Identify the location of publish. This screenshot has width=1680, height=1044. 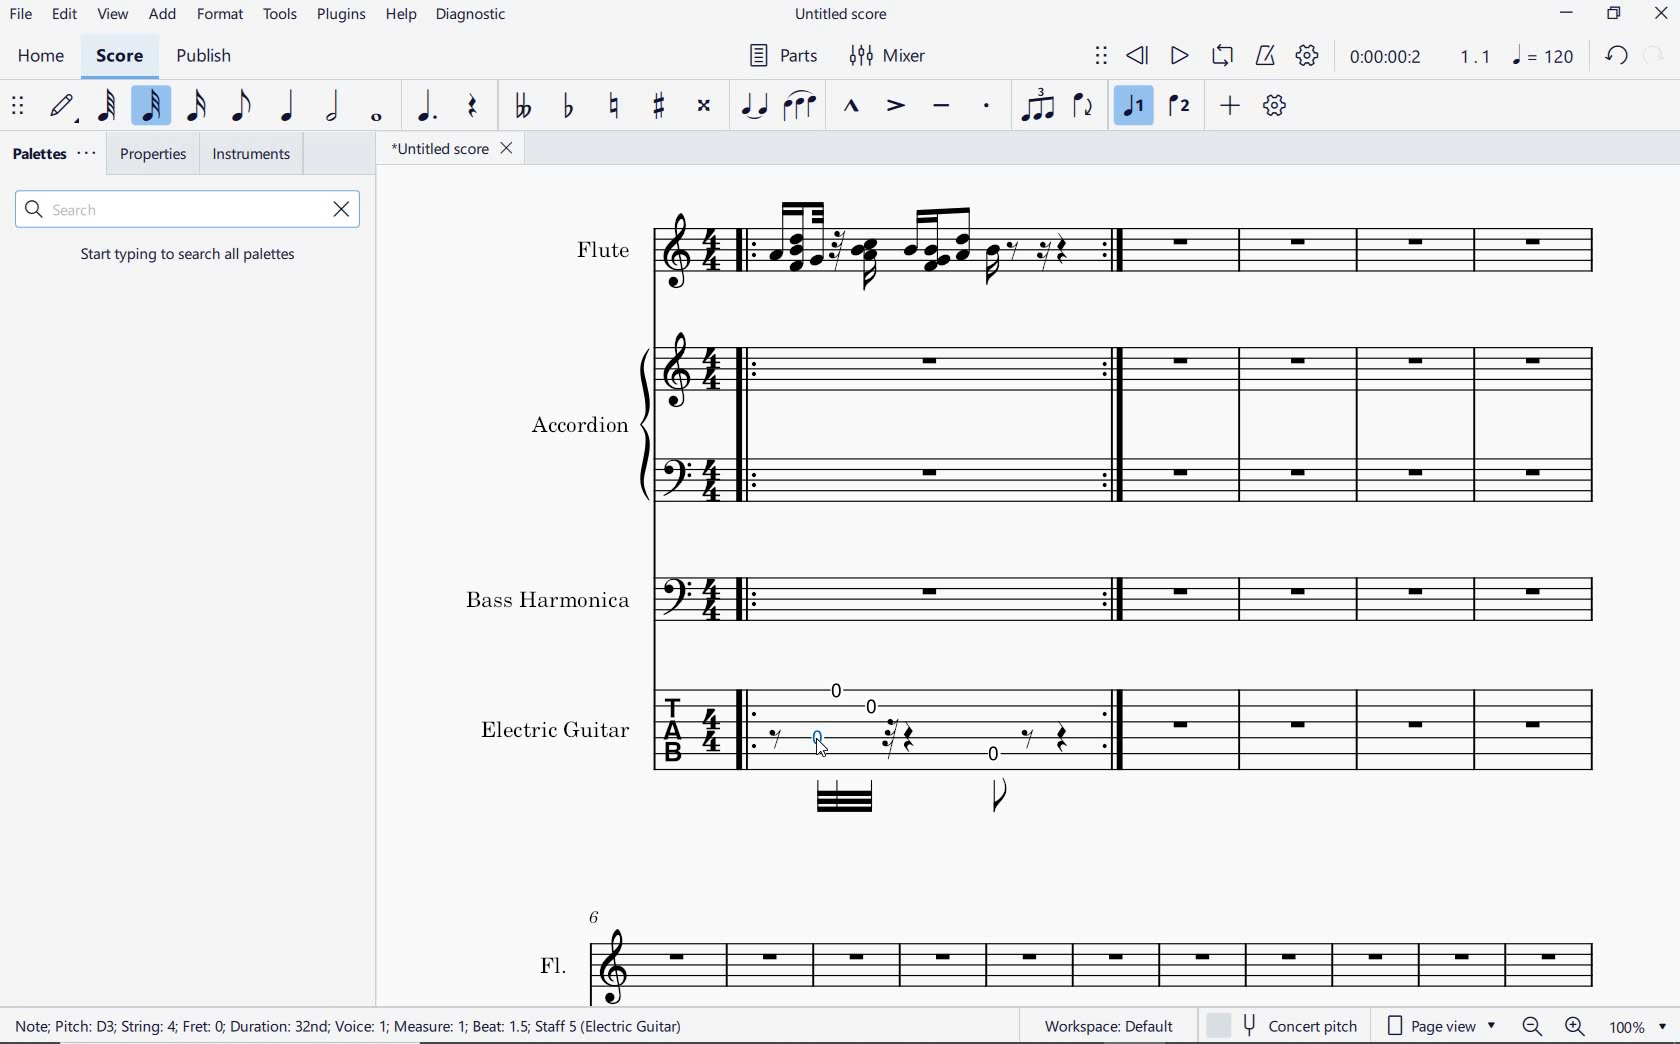
(204, 56).